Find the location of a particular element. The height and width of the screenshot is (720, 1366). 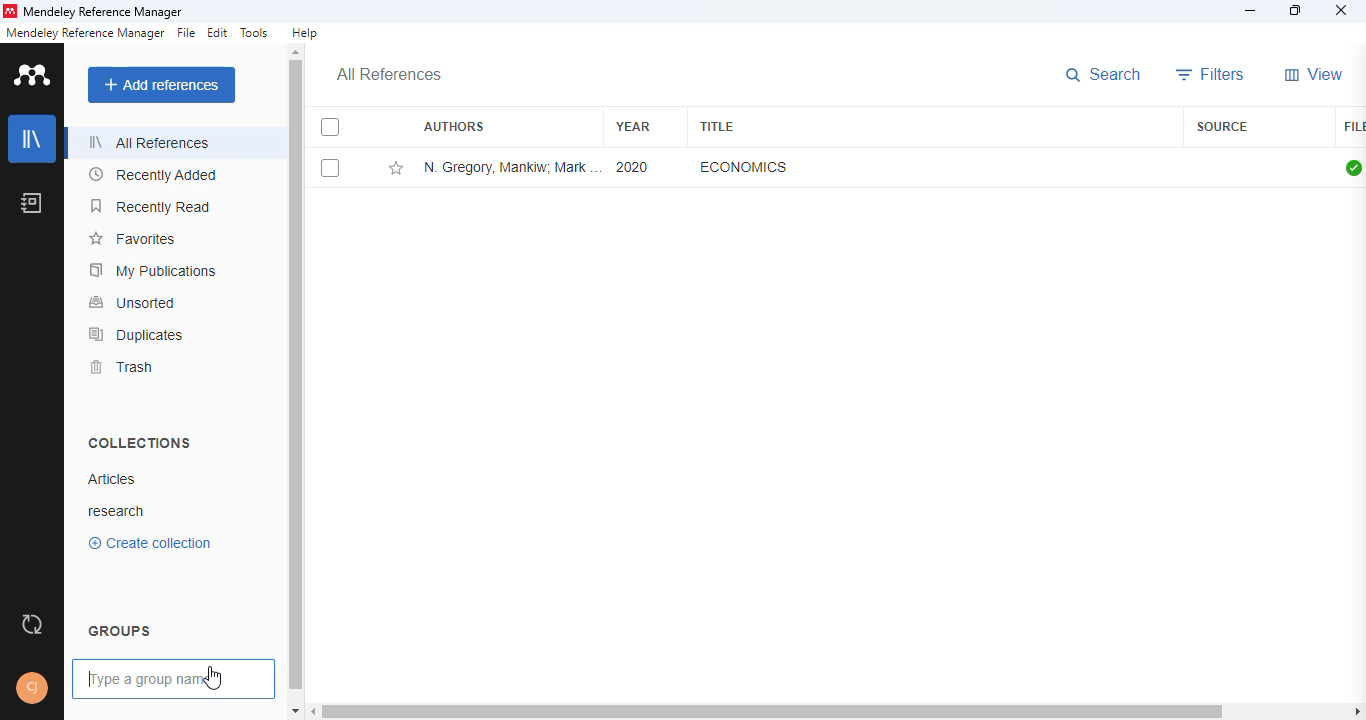

title is located at coordinates (717, 127).